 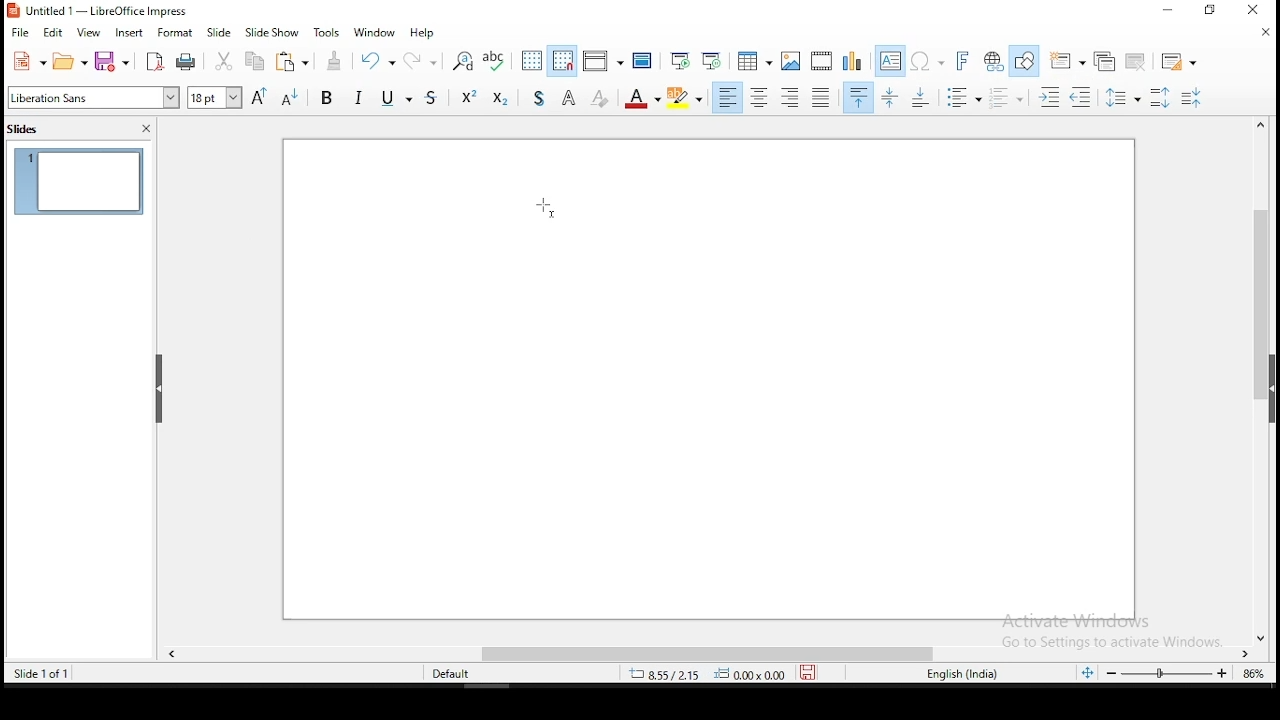 I want to click on decrease font size, so click(x=291, y=99).